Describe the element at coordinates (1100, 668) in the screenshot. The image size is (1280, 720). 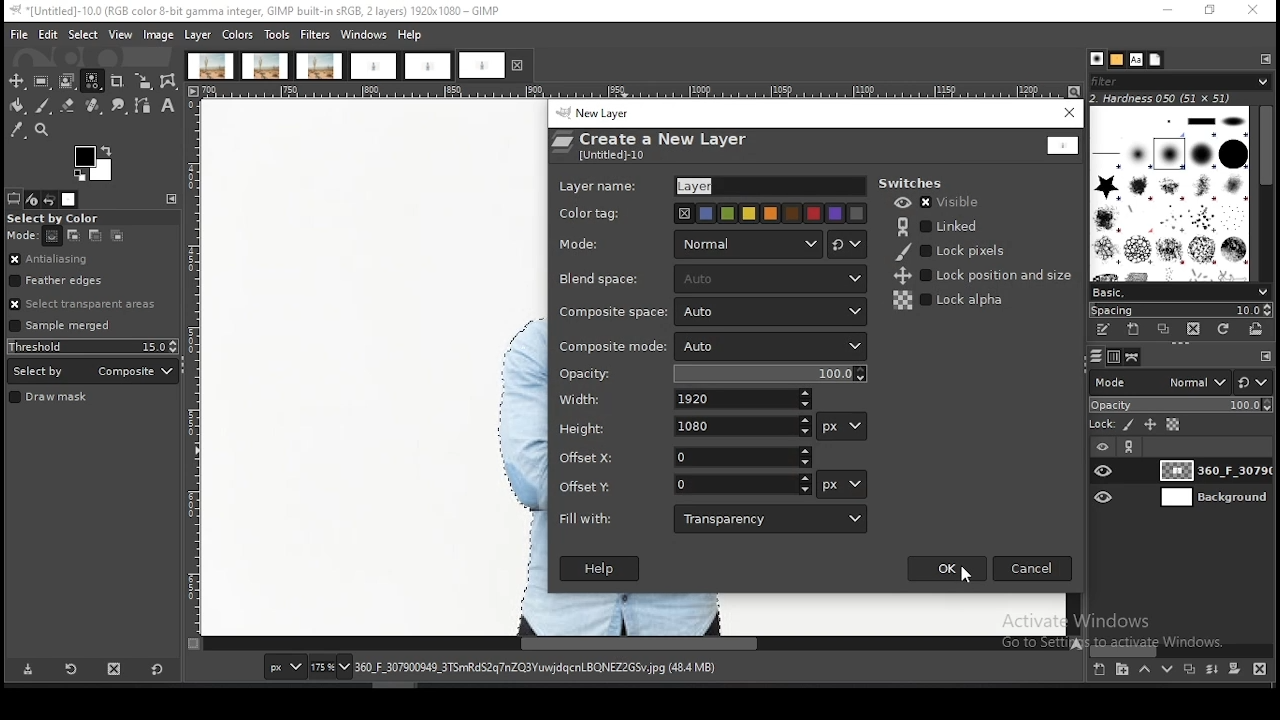
I see `create a new layer` at that location.